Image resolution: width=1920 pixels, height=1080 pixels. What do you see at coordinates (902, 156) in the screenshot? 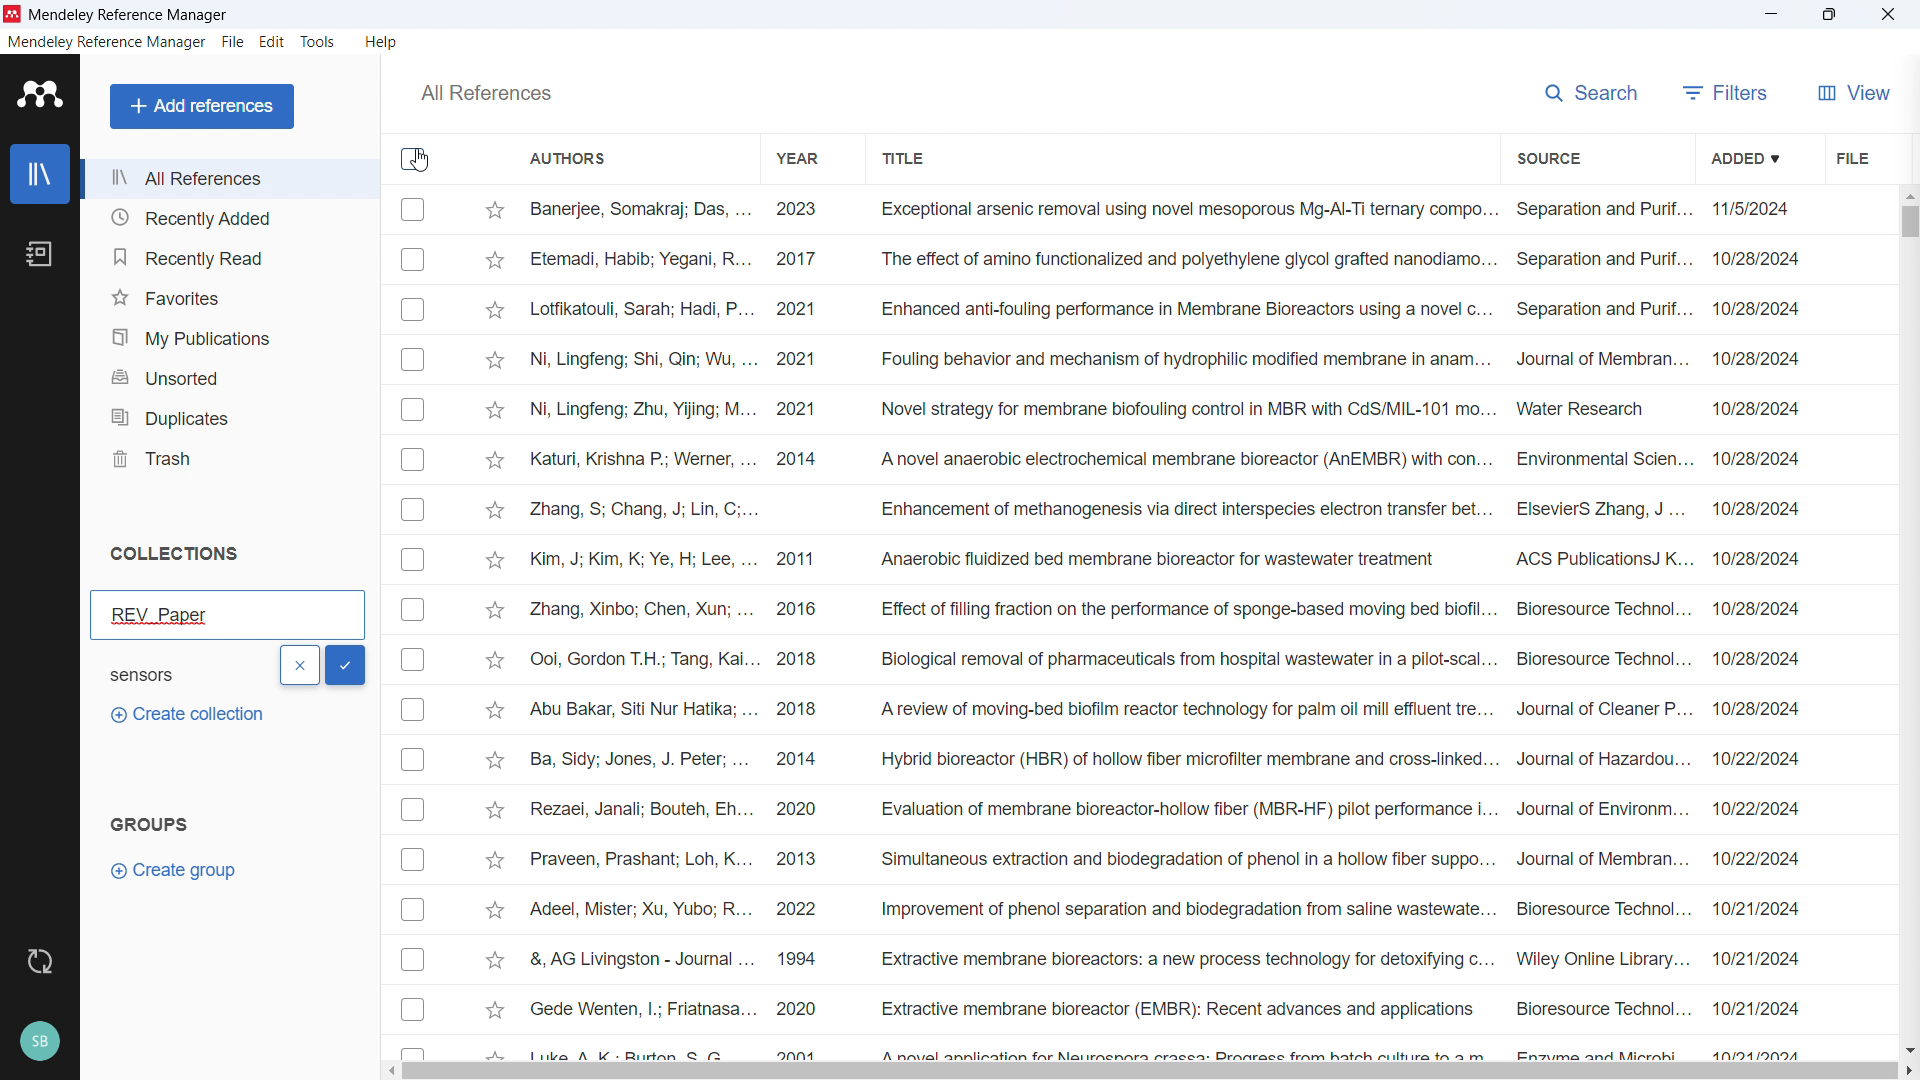
I see `Title` at bounding box center [902, 156].